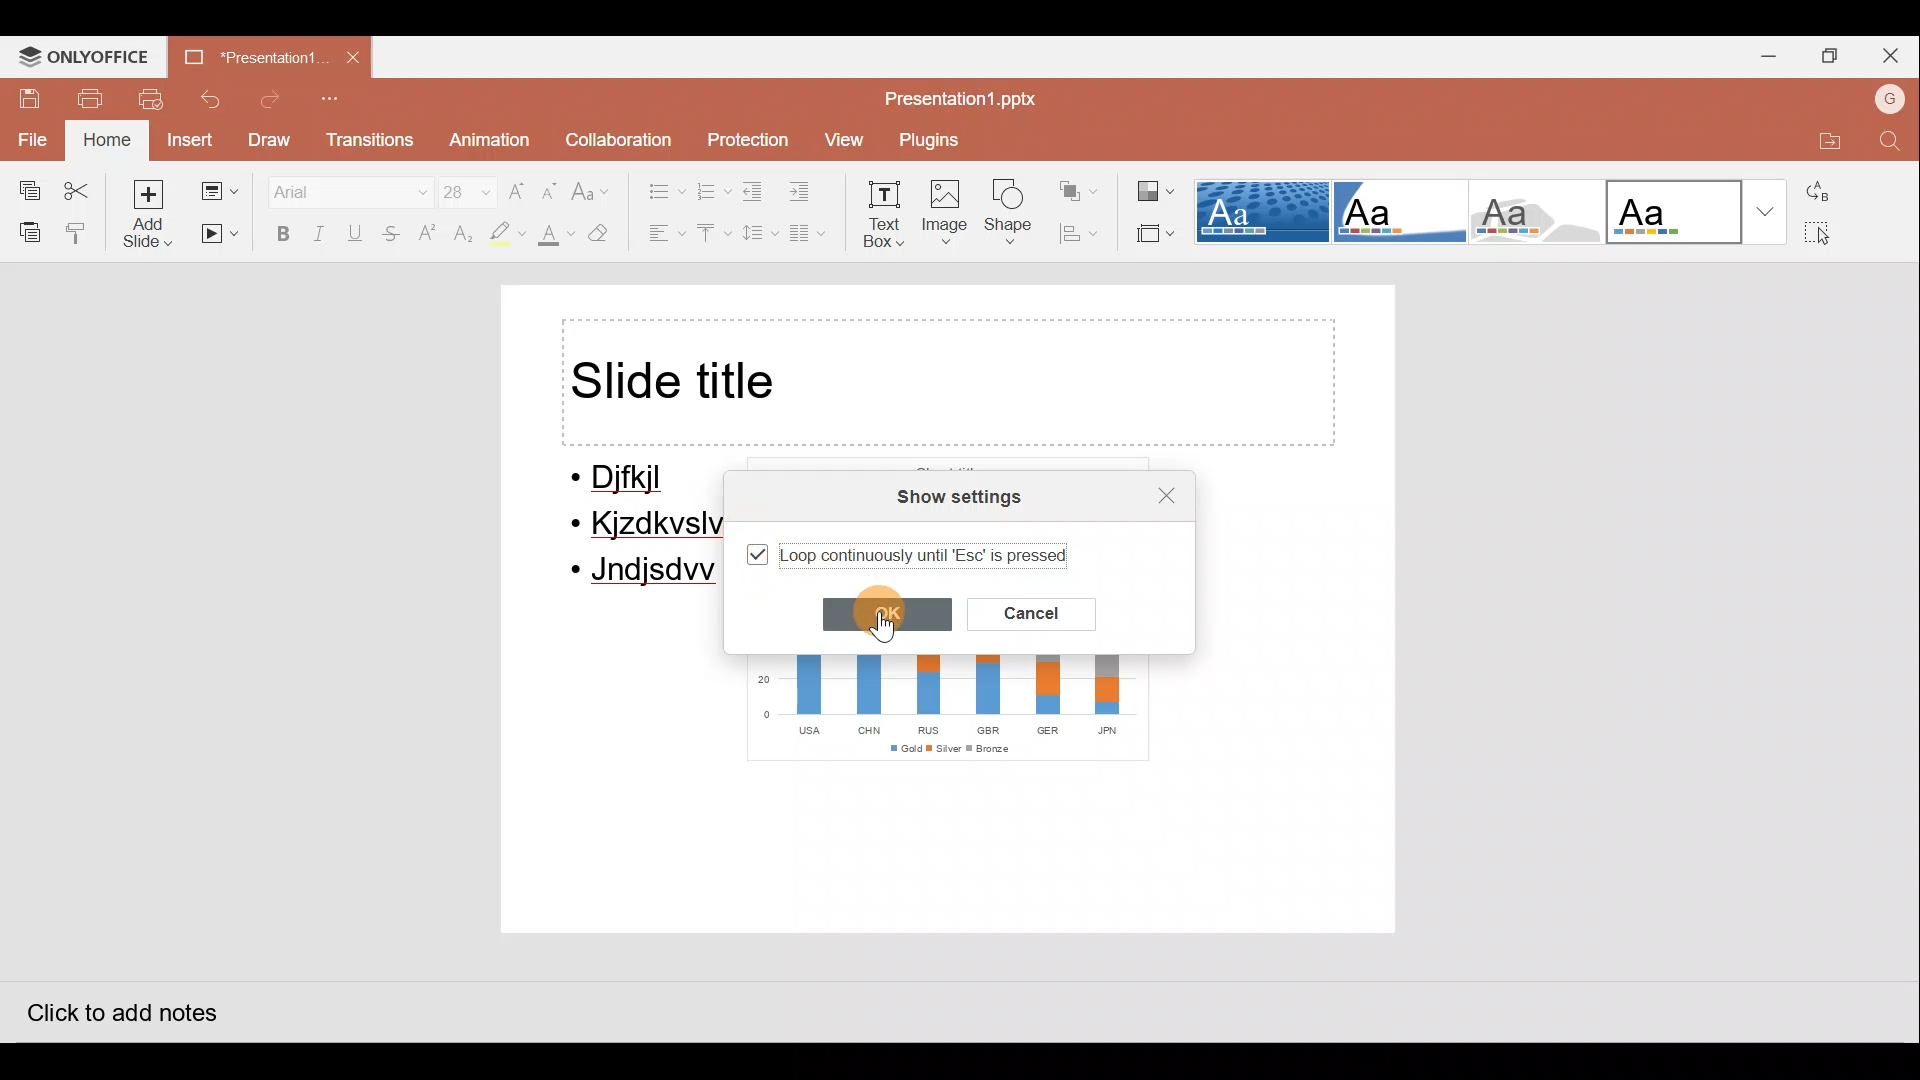 The image size is (1920, 1080). Describe the element at coordinates (666, 236) in the screenshot. I see `Horizontal align` at that location.